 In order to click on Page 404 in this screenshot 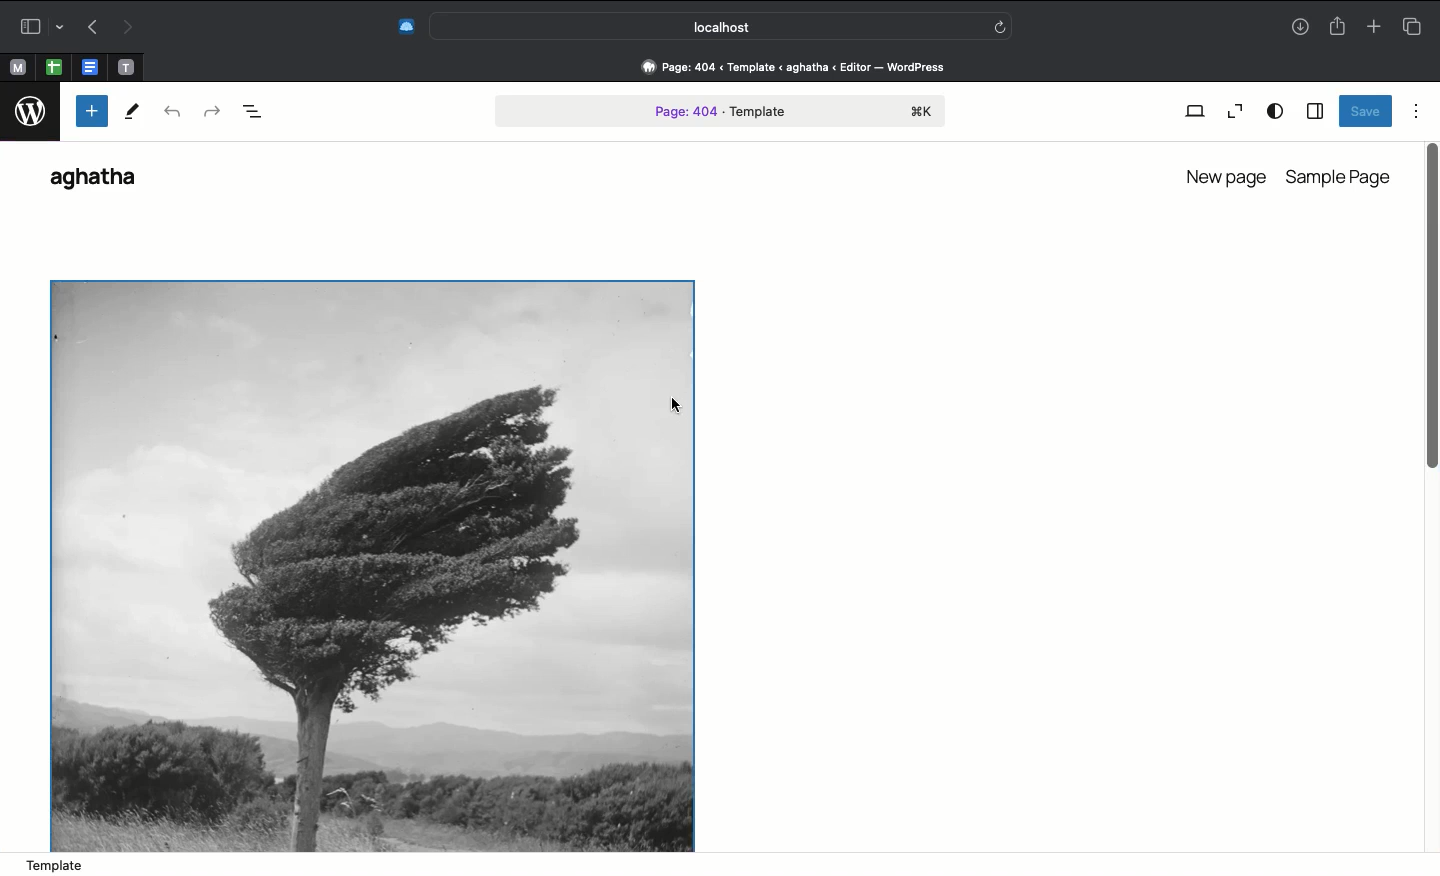, I will do `click(721, 113)`.